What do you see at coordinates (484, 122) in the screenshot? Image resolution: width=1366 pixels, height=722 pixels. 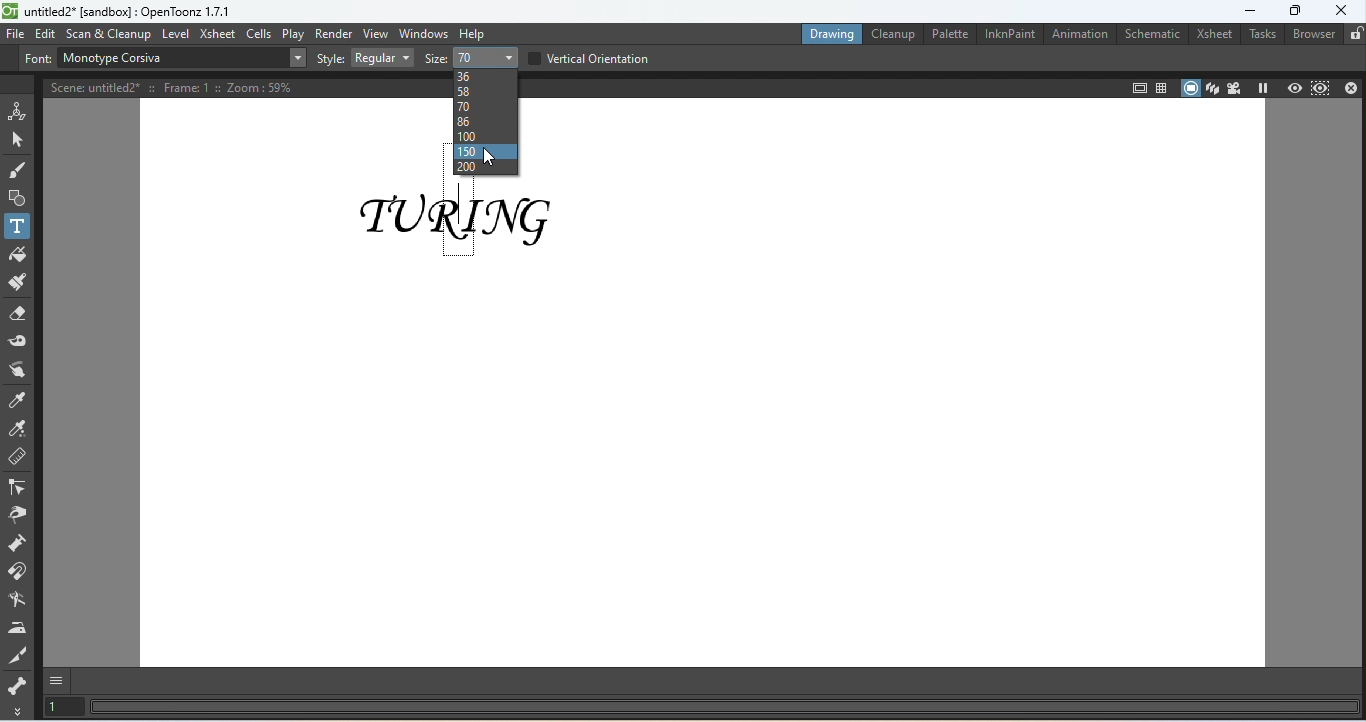 I see `86` at bounding box center [484, 122].